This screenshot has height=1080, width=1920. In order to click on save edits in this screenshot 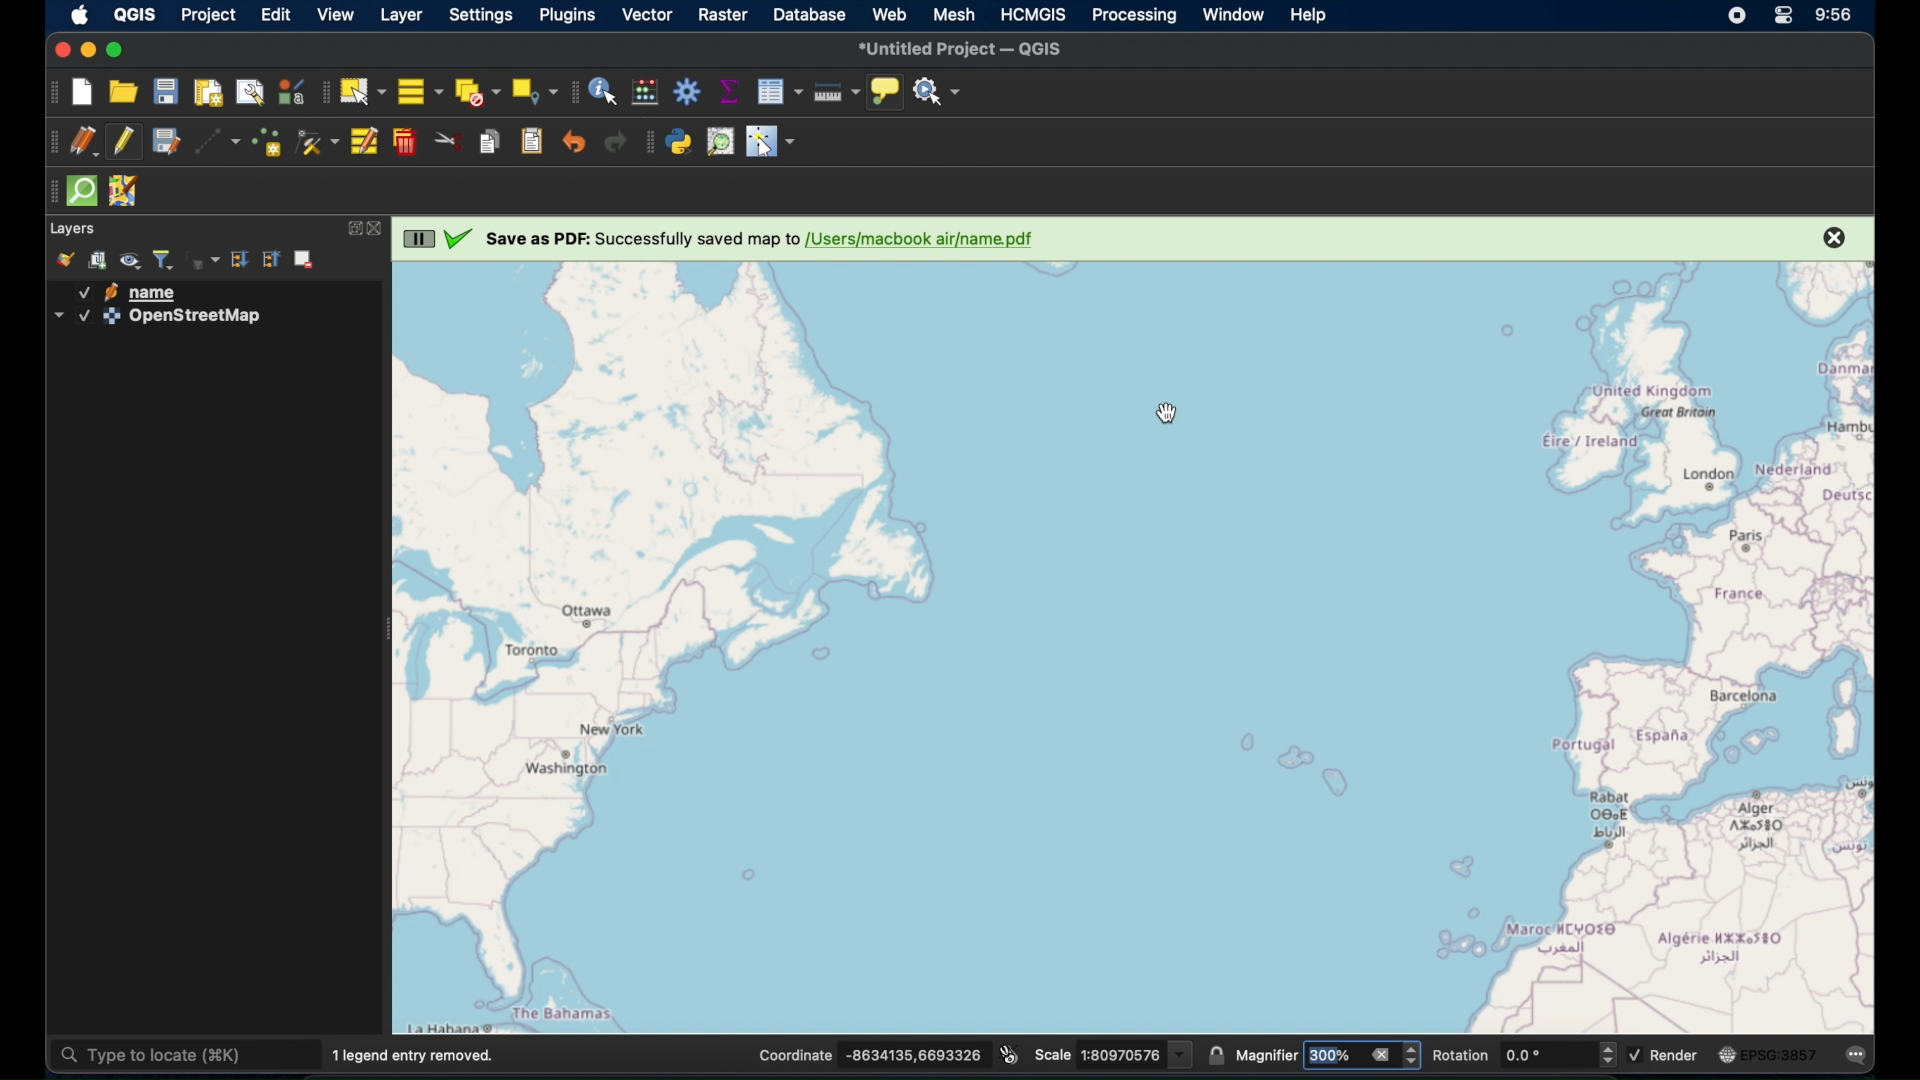, I will do `click(165, 143)`.